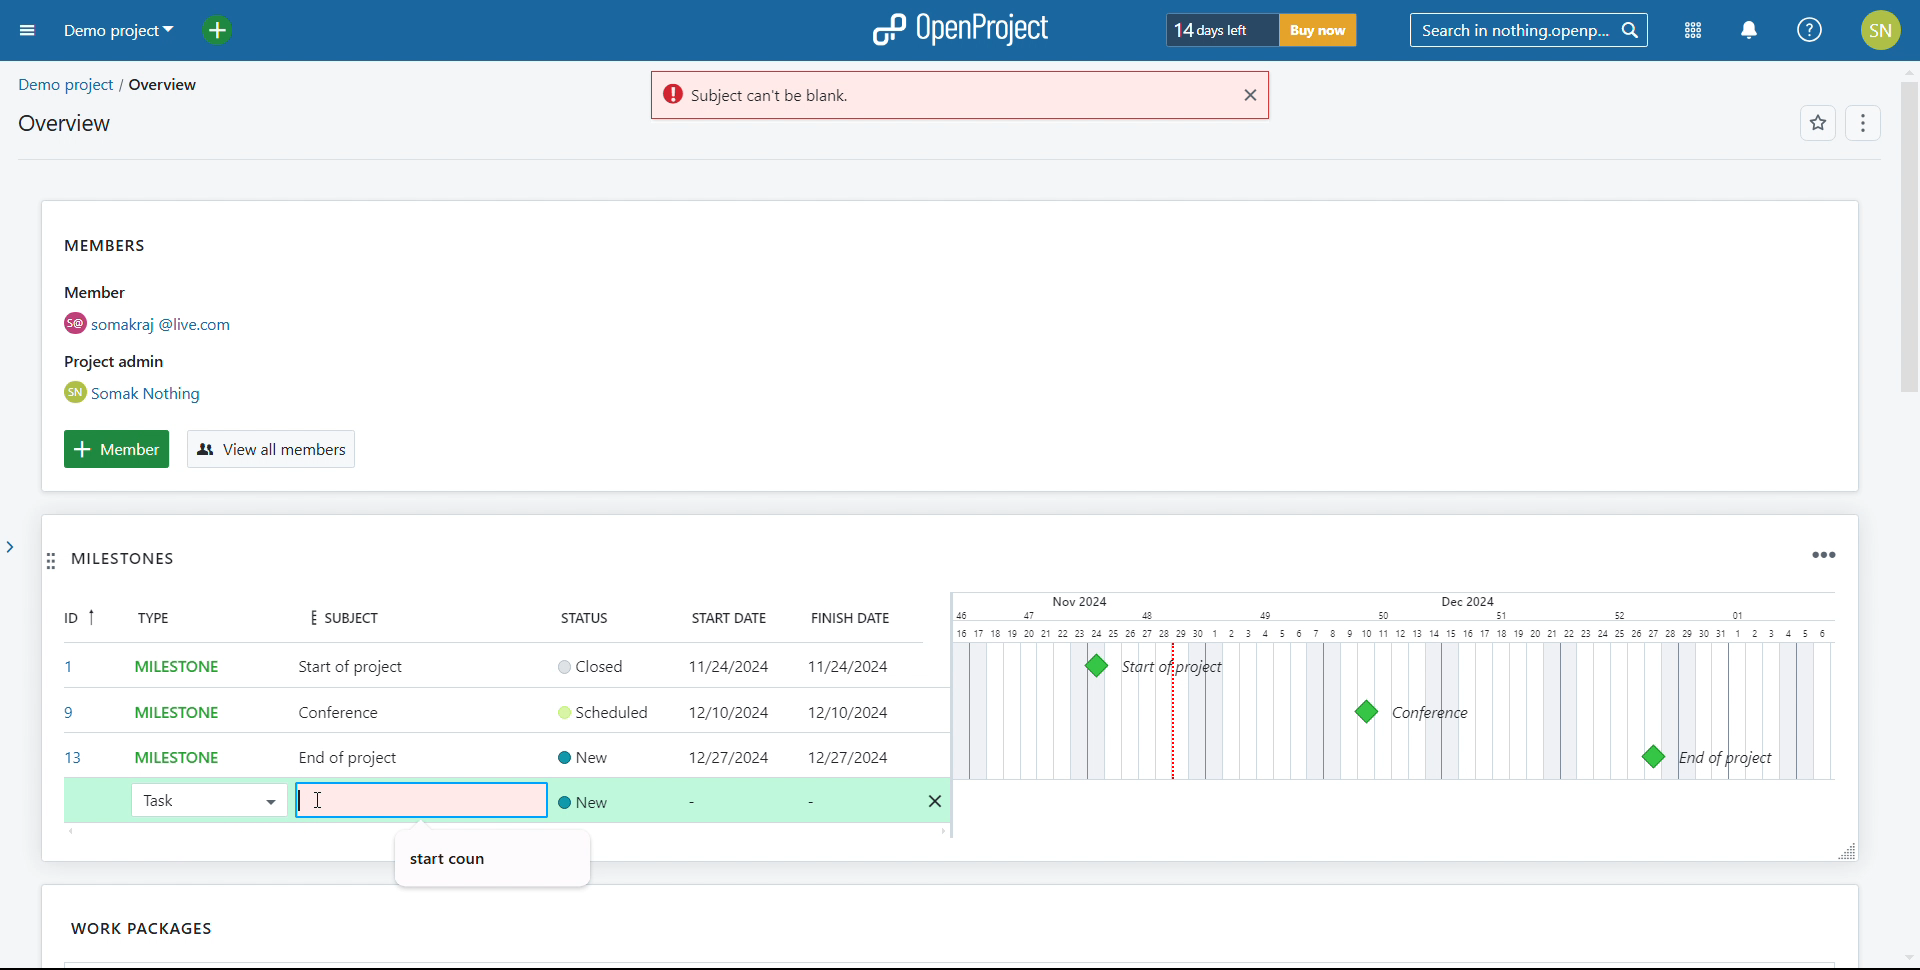 This screenshot has width=1920, height=970. What do you see at coordinates (1817, 125) in the screenshot?
I see `favorites` at bounding box center [1817, 125].